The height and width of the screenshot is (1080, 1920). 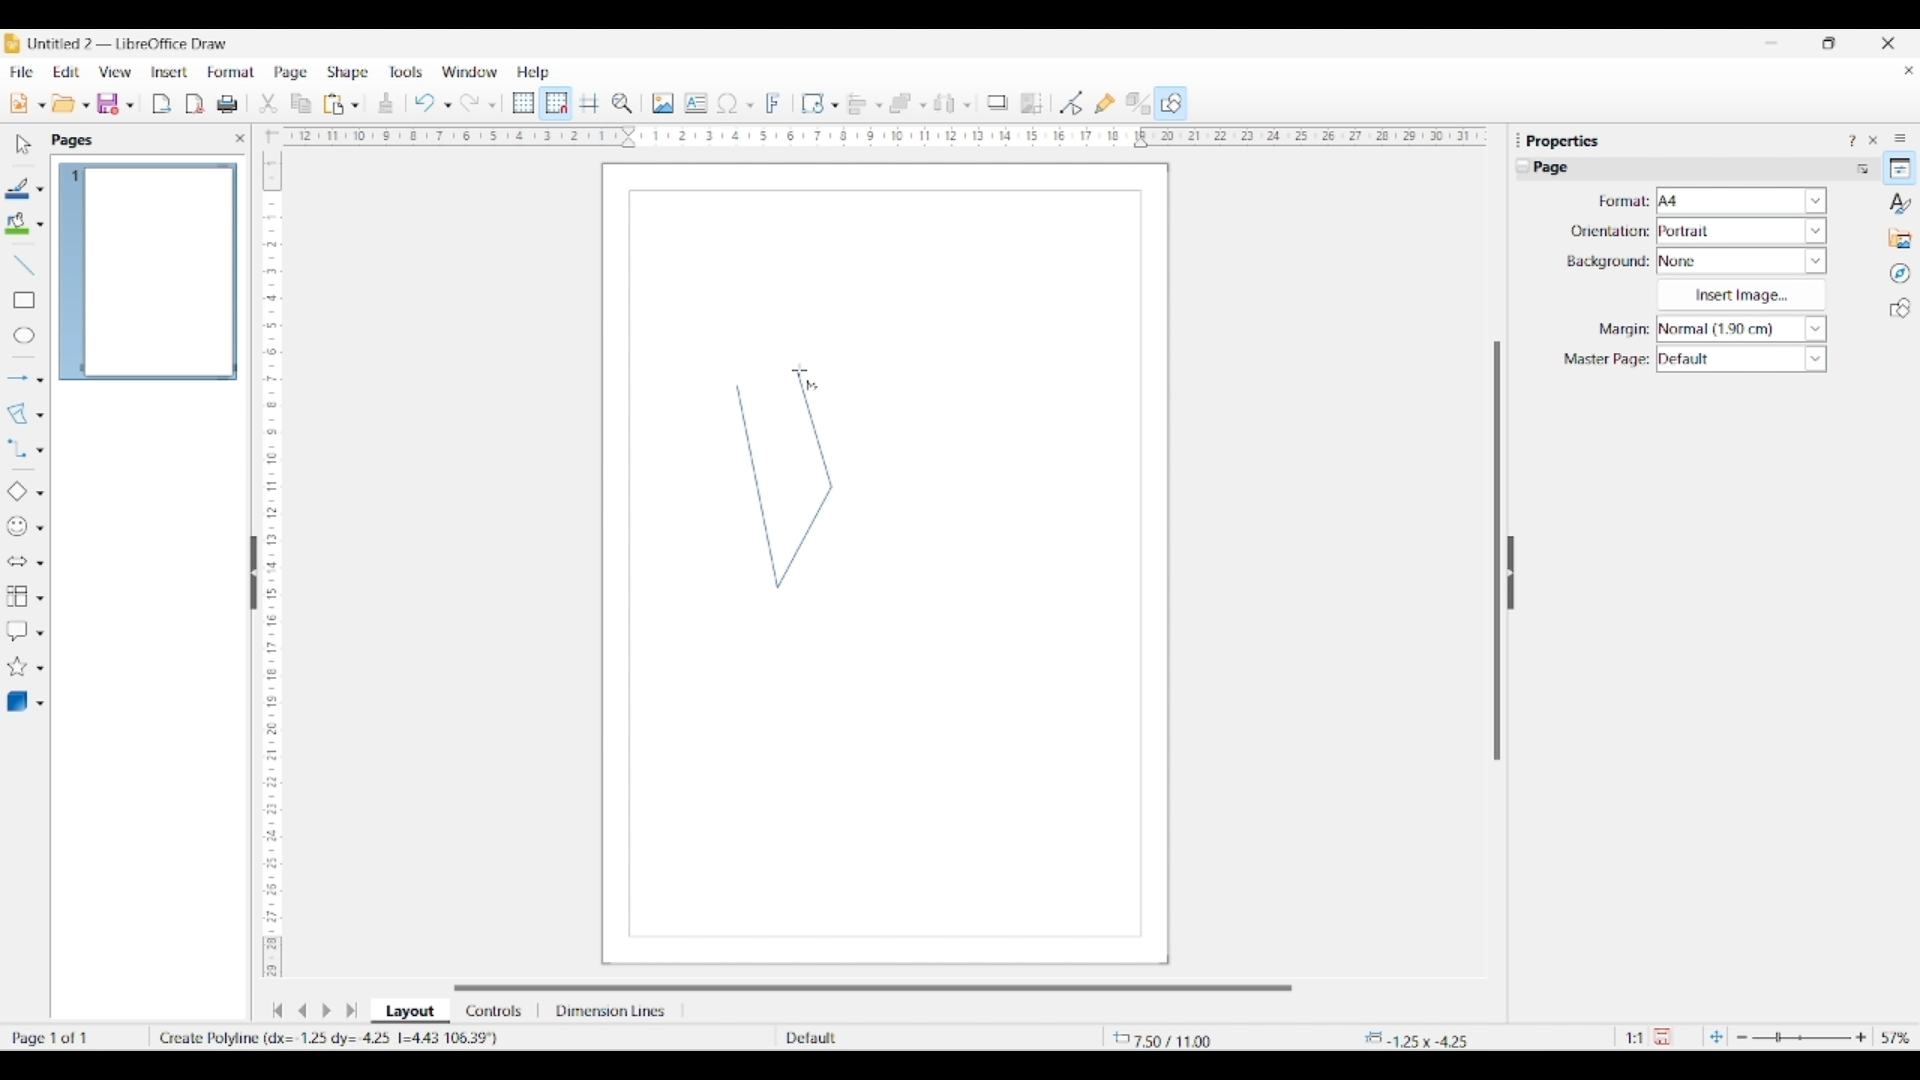 I want to click on Hide left sidebar, so click(x=254, y=573).